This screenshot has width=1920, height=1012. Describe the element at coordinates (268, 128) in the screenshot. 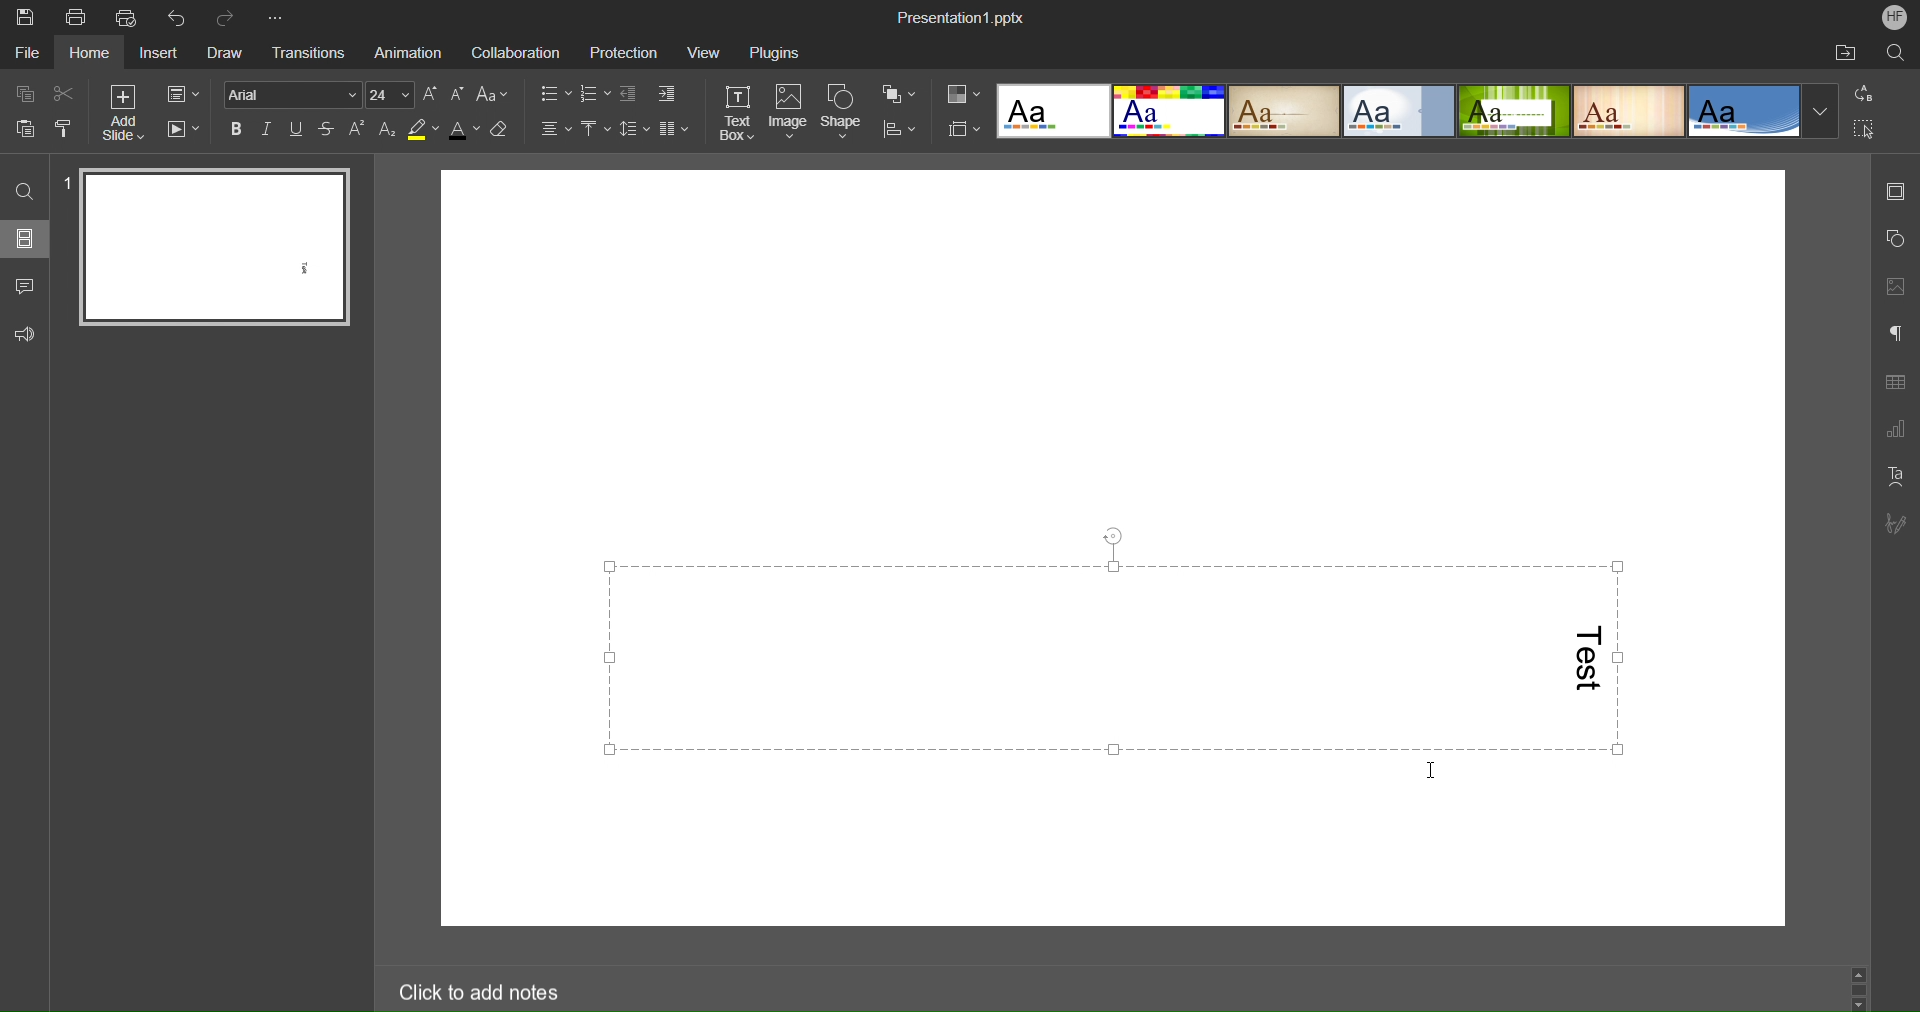

I see `Italic` at that location.